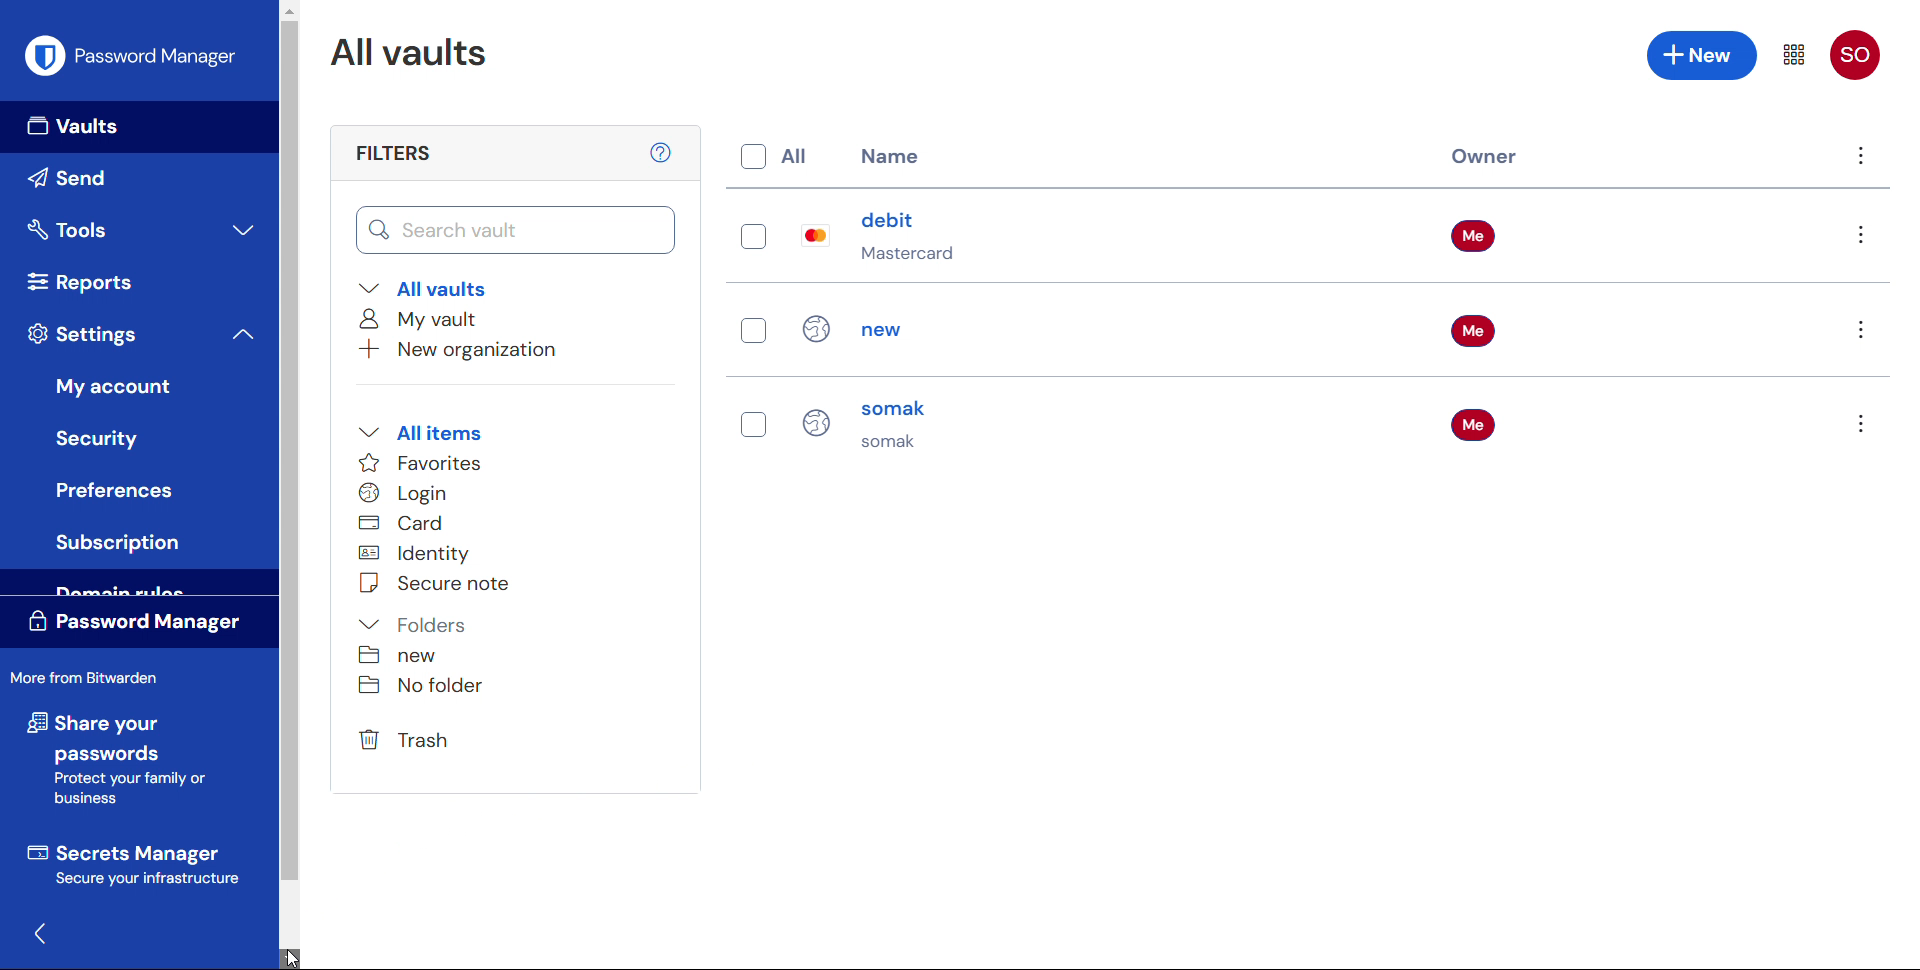  Describe the element at coordinates (41, 935) in the screenshot. I see `Hide sidebar ` at that location.